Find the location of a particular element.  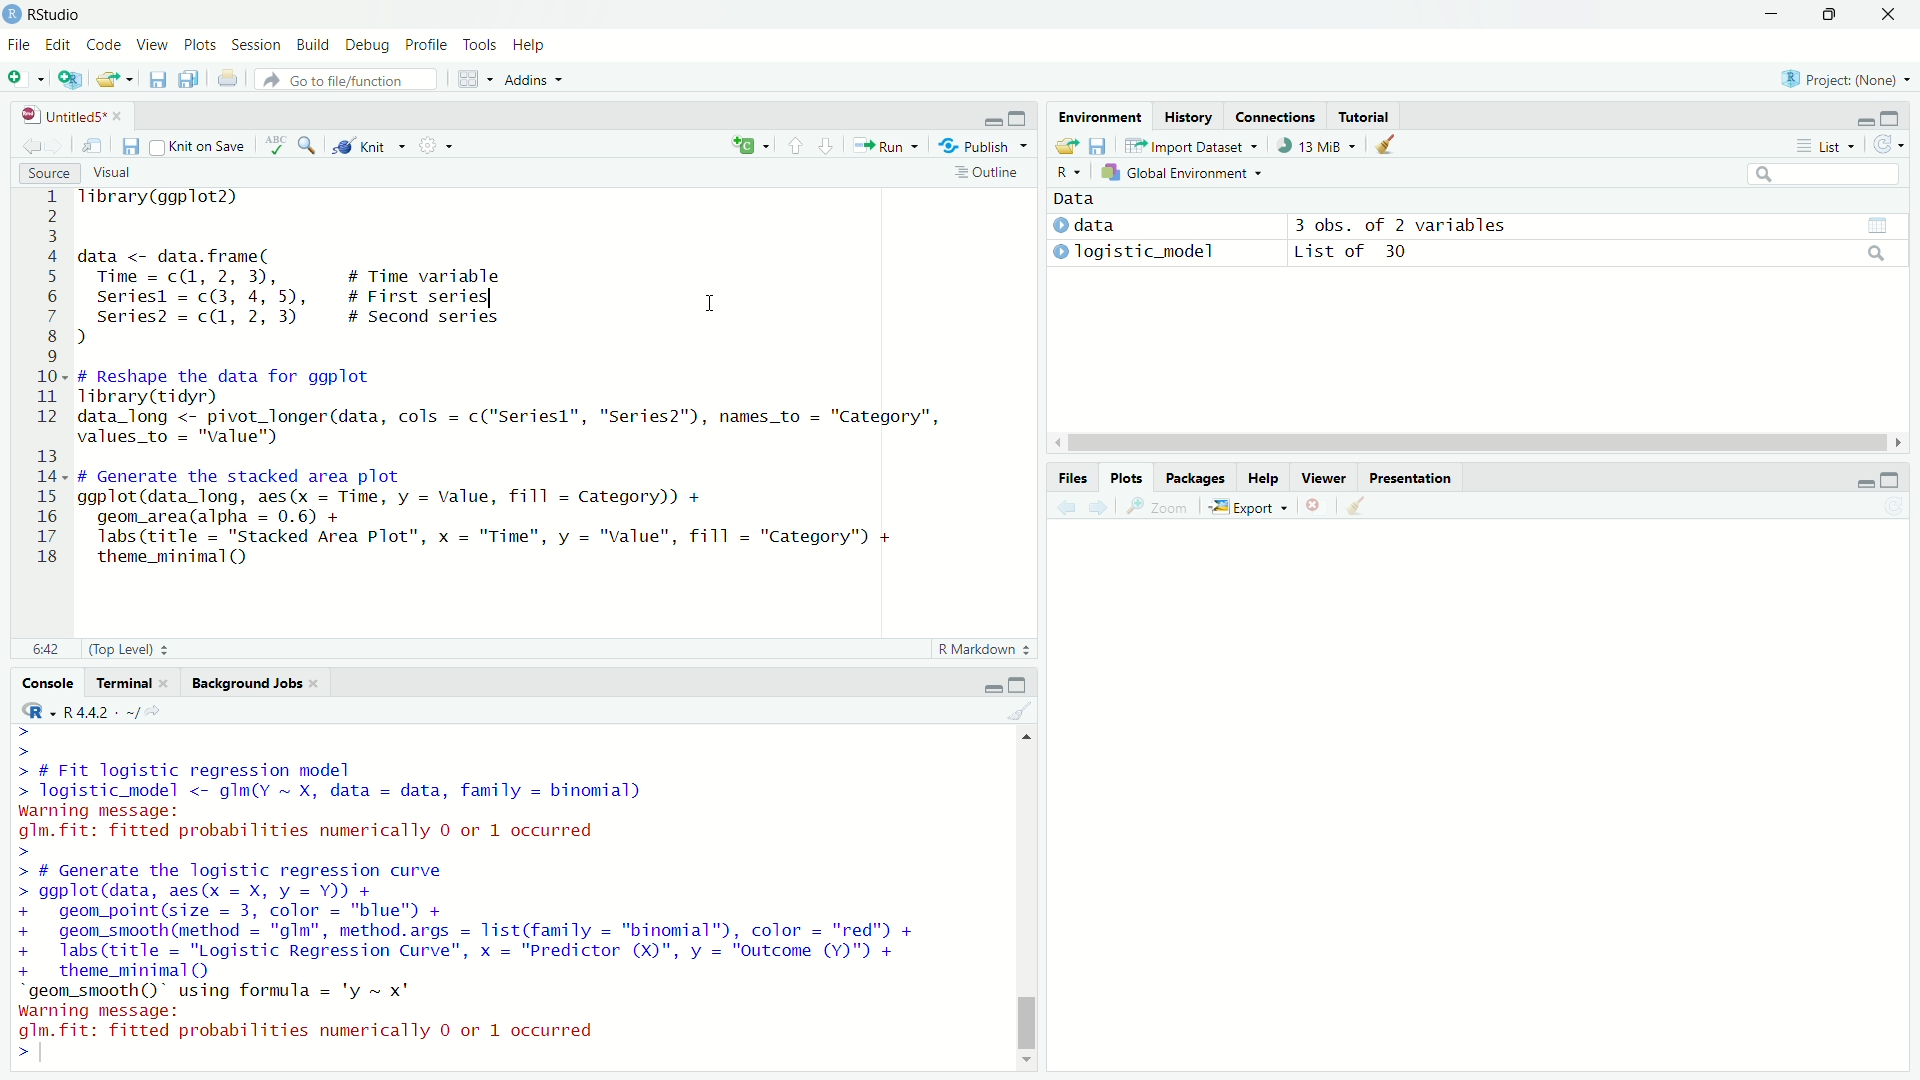

Project: (None) is located at coordinates (1852, 79).